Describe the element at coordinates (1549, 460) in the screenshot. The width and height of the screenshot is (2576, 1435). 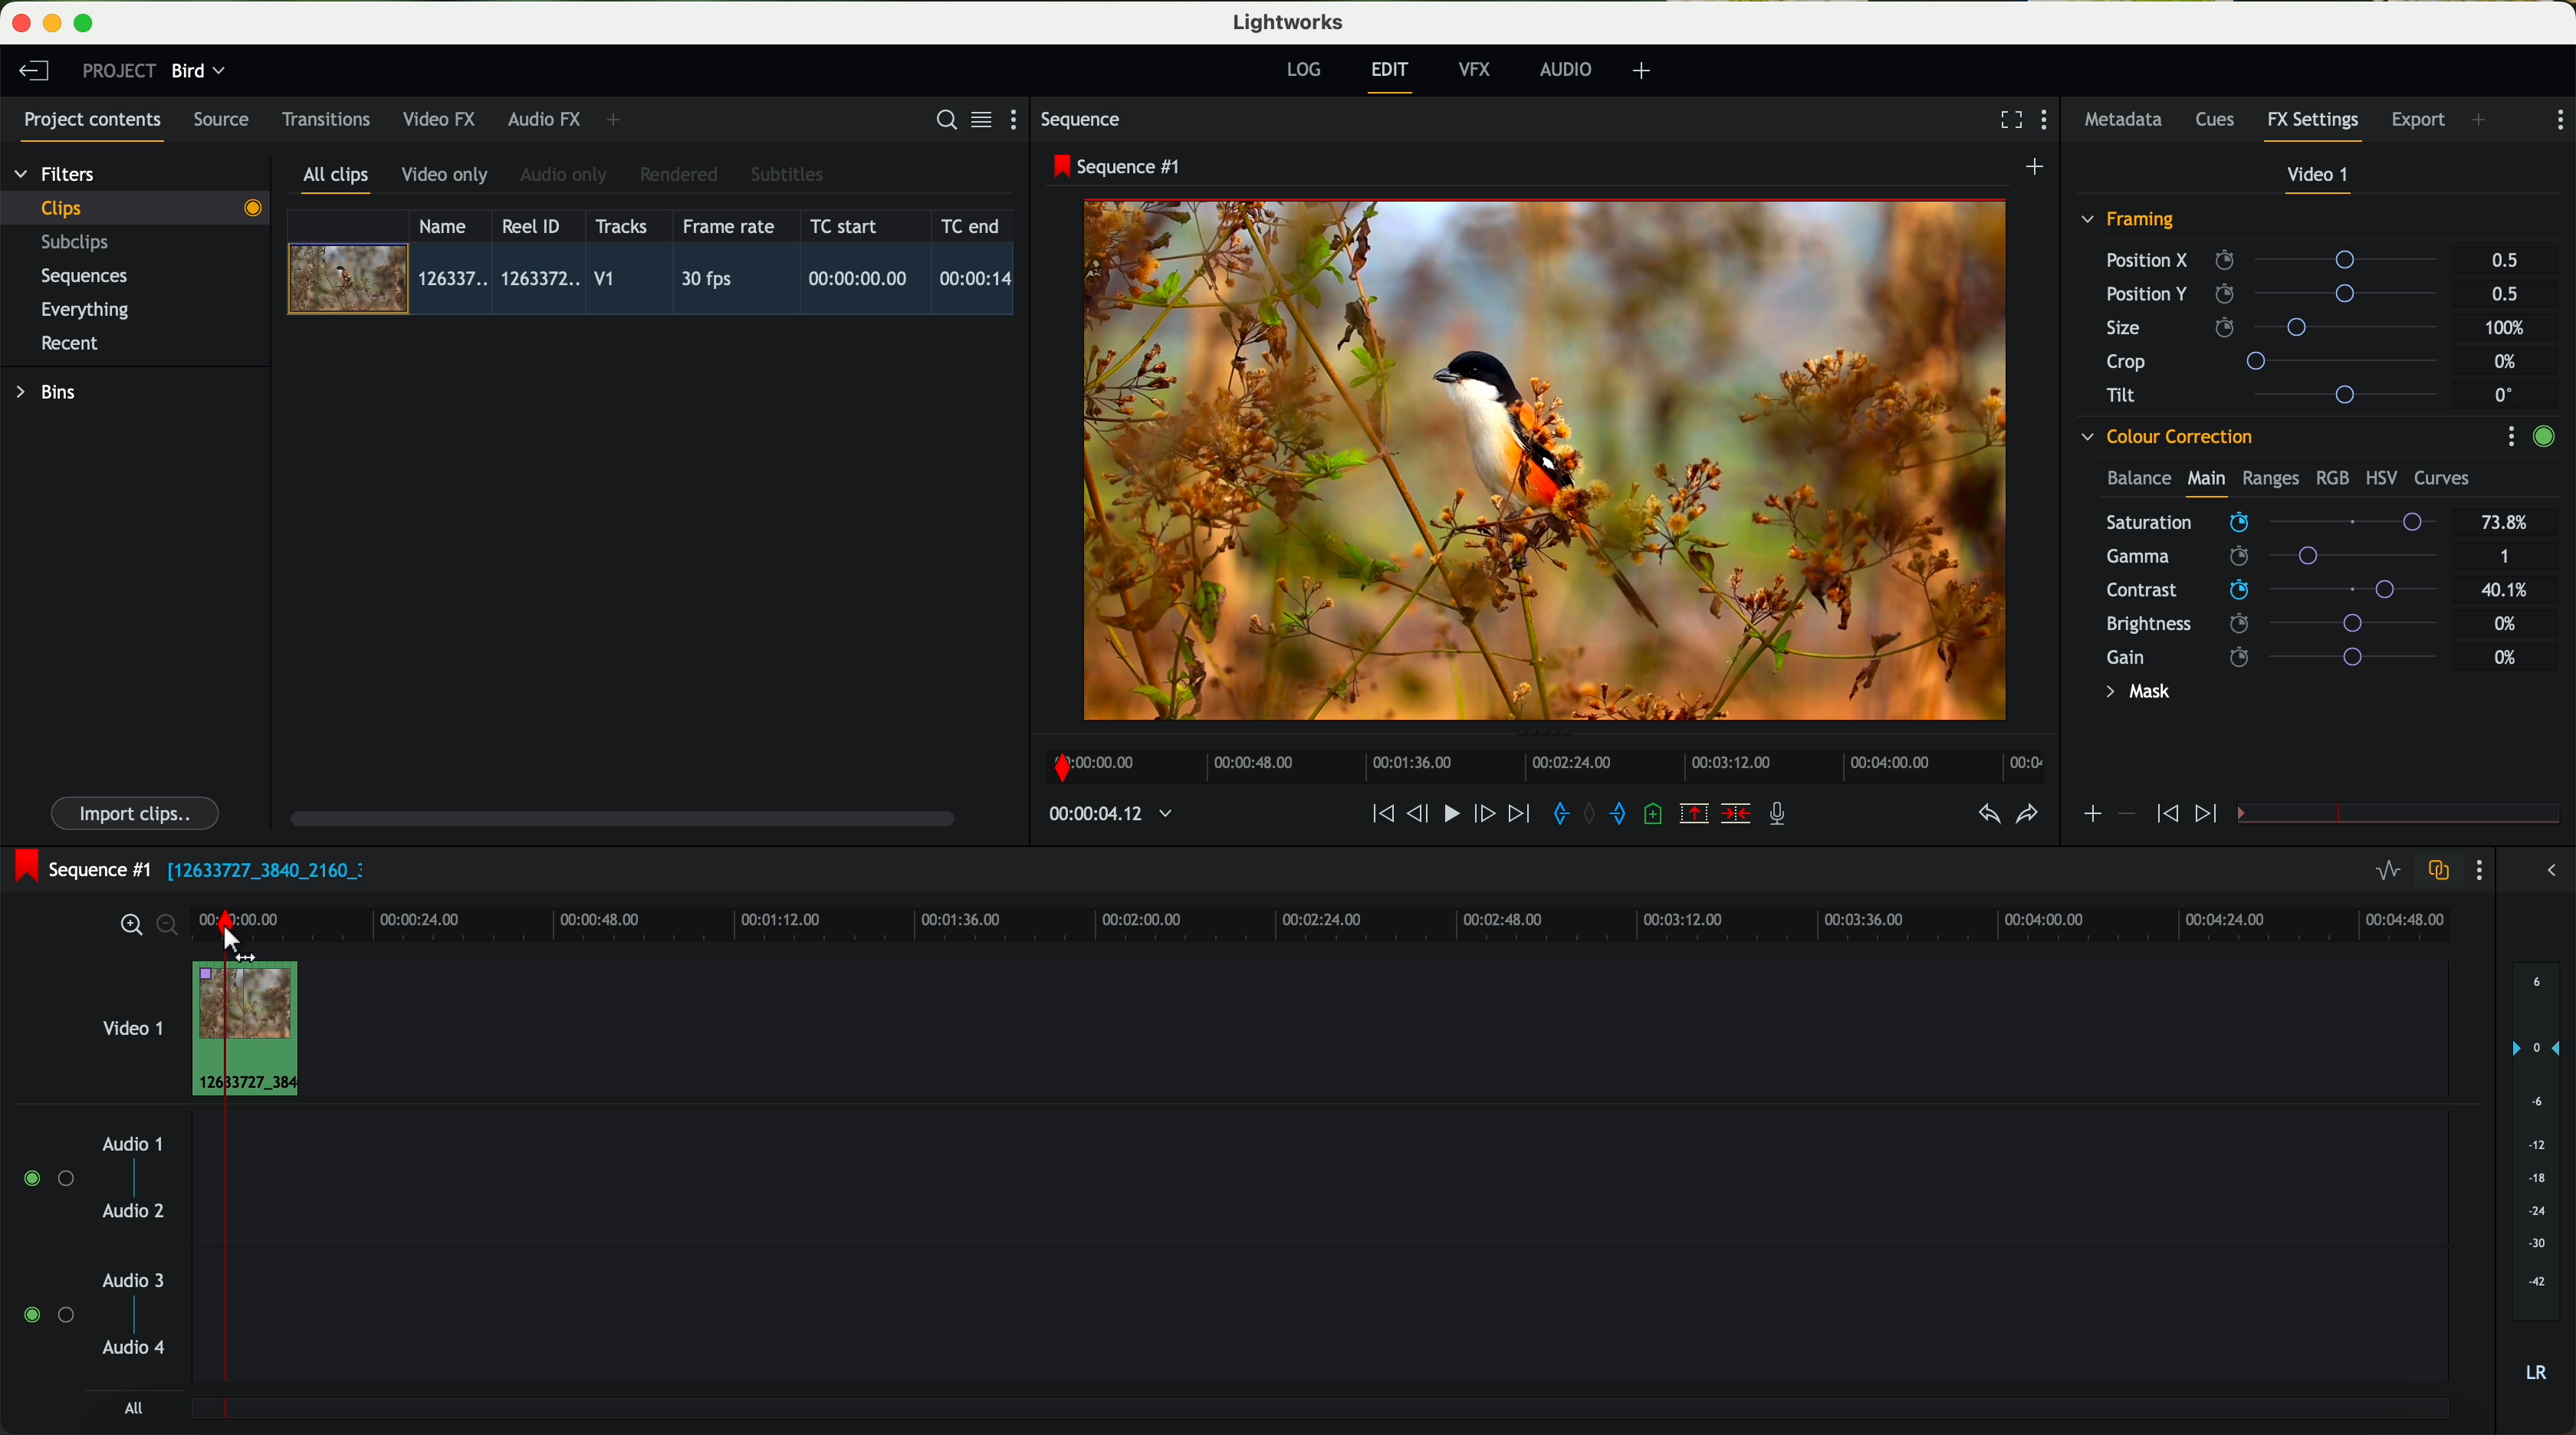
I see `applied effect` at that location.